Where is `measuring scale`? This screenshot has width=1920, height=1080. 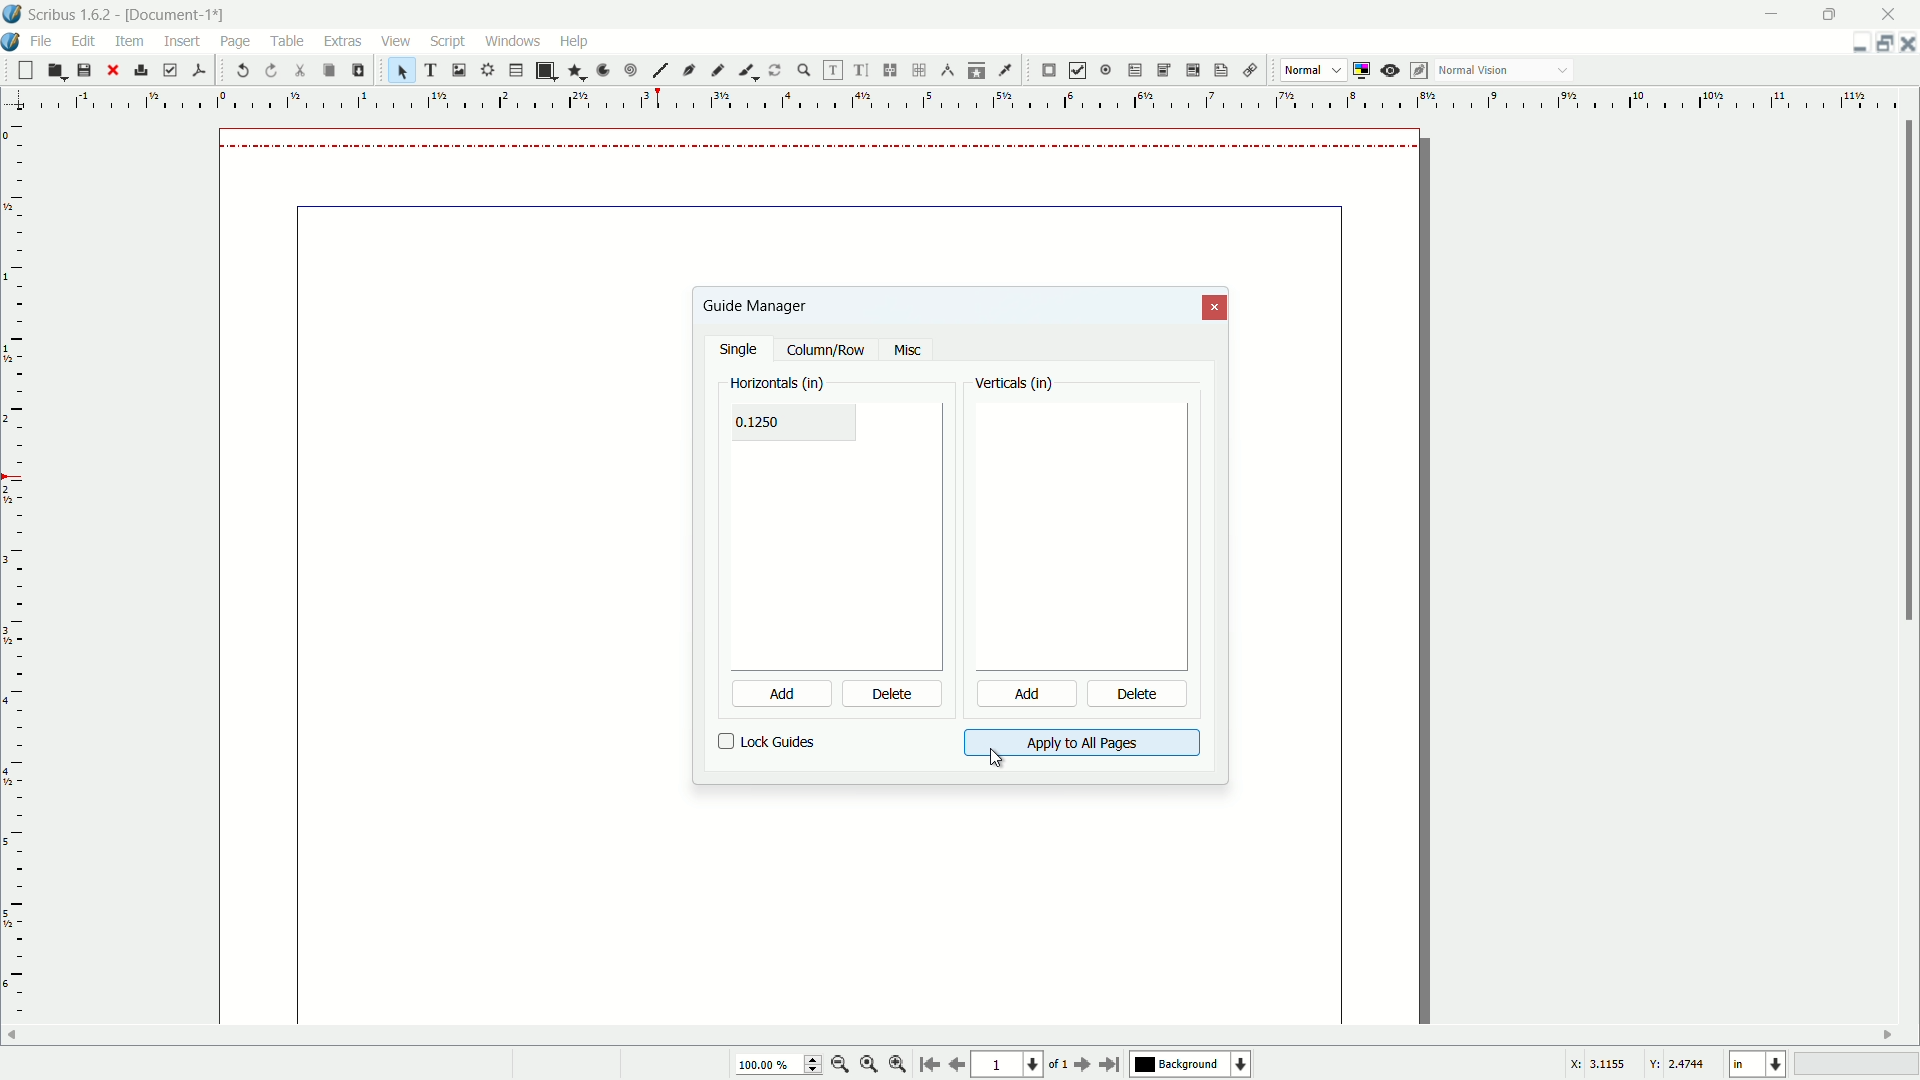 measuring scale is located at coordinates (14, 587).